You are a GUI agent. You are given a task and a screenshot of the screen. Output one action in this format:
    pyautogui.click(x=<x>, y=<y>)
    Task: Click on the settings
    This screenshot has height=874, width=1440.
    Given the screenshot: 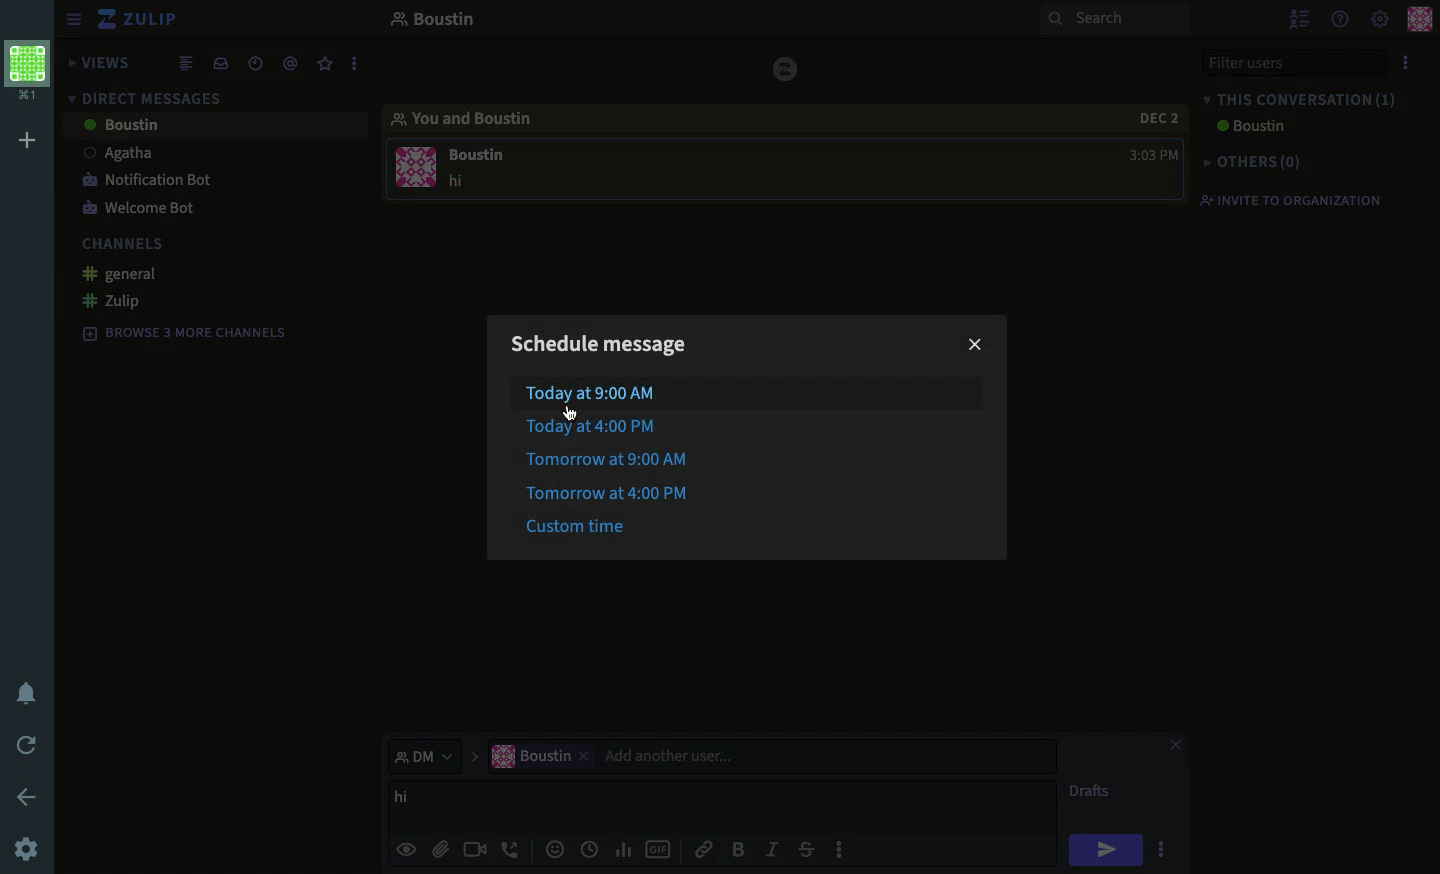 What is the action you would take?
    pyautogui.click(x=1380, y=20)
    